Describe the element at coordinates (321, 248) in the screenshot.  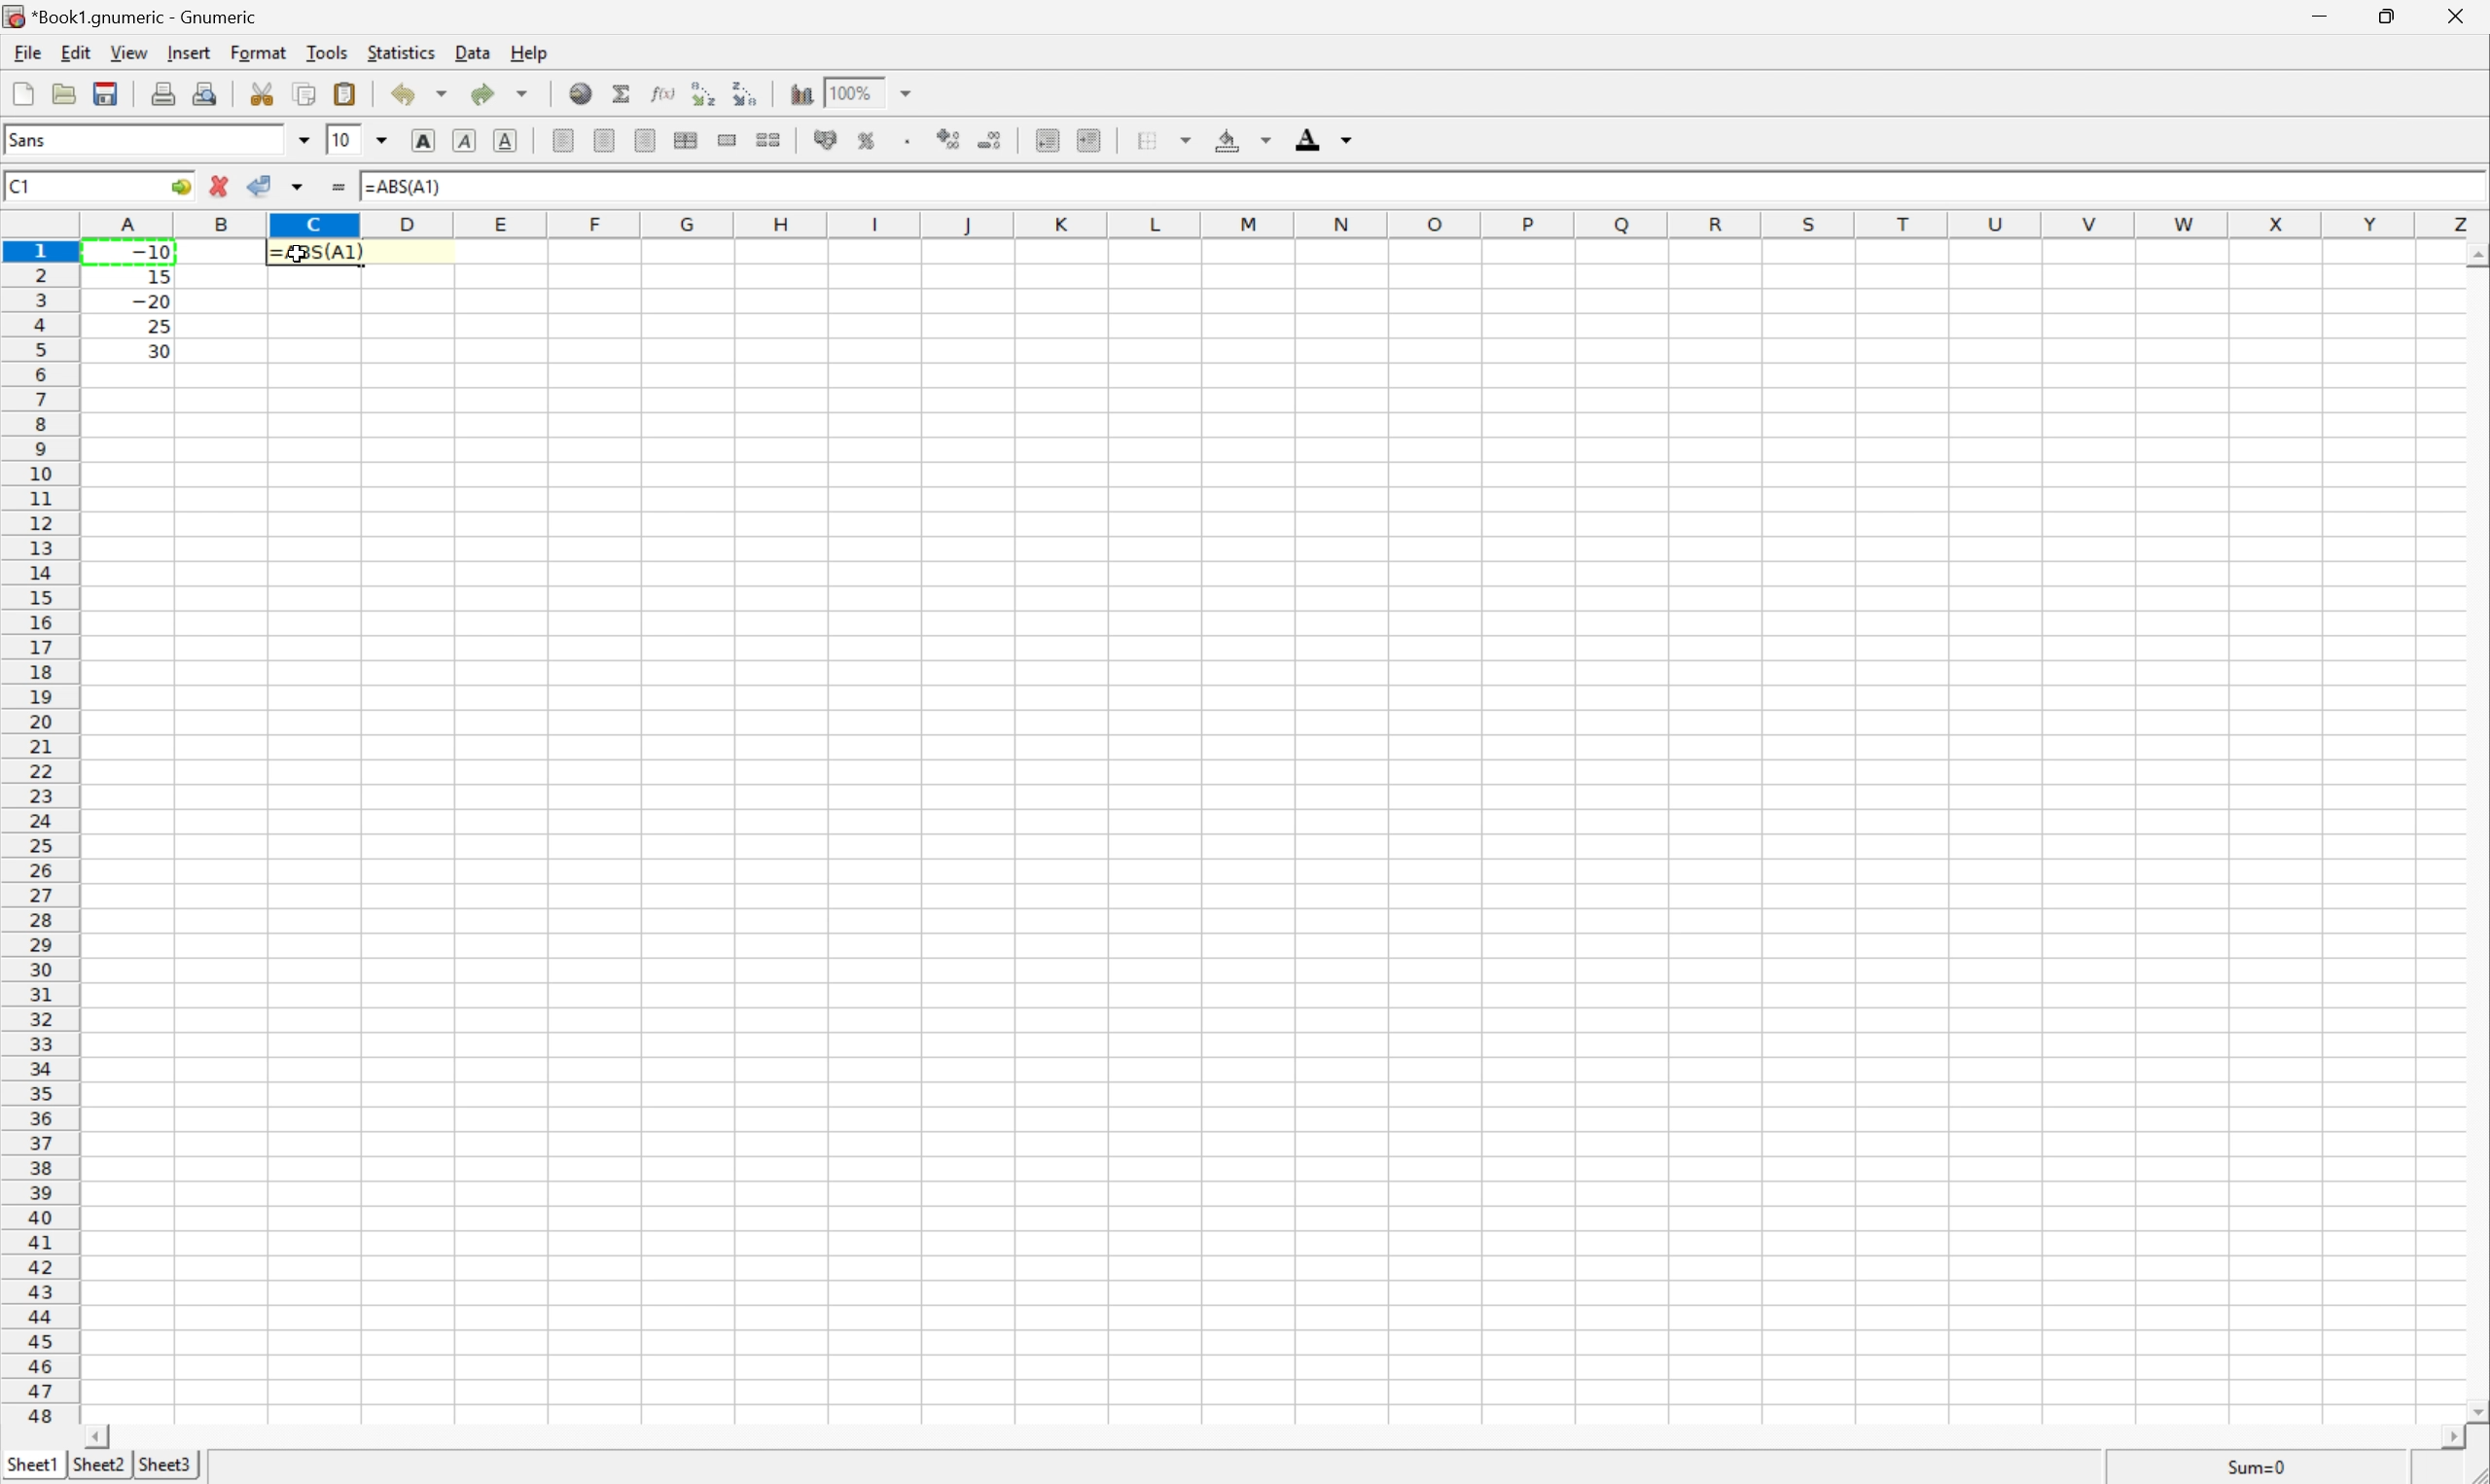
I see `=ABS(A1)` at that location.